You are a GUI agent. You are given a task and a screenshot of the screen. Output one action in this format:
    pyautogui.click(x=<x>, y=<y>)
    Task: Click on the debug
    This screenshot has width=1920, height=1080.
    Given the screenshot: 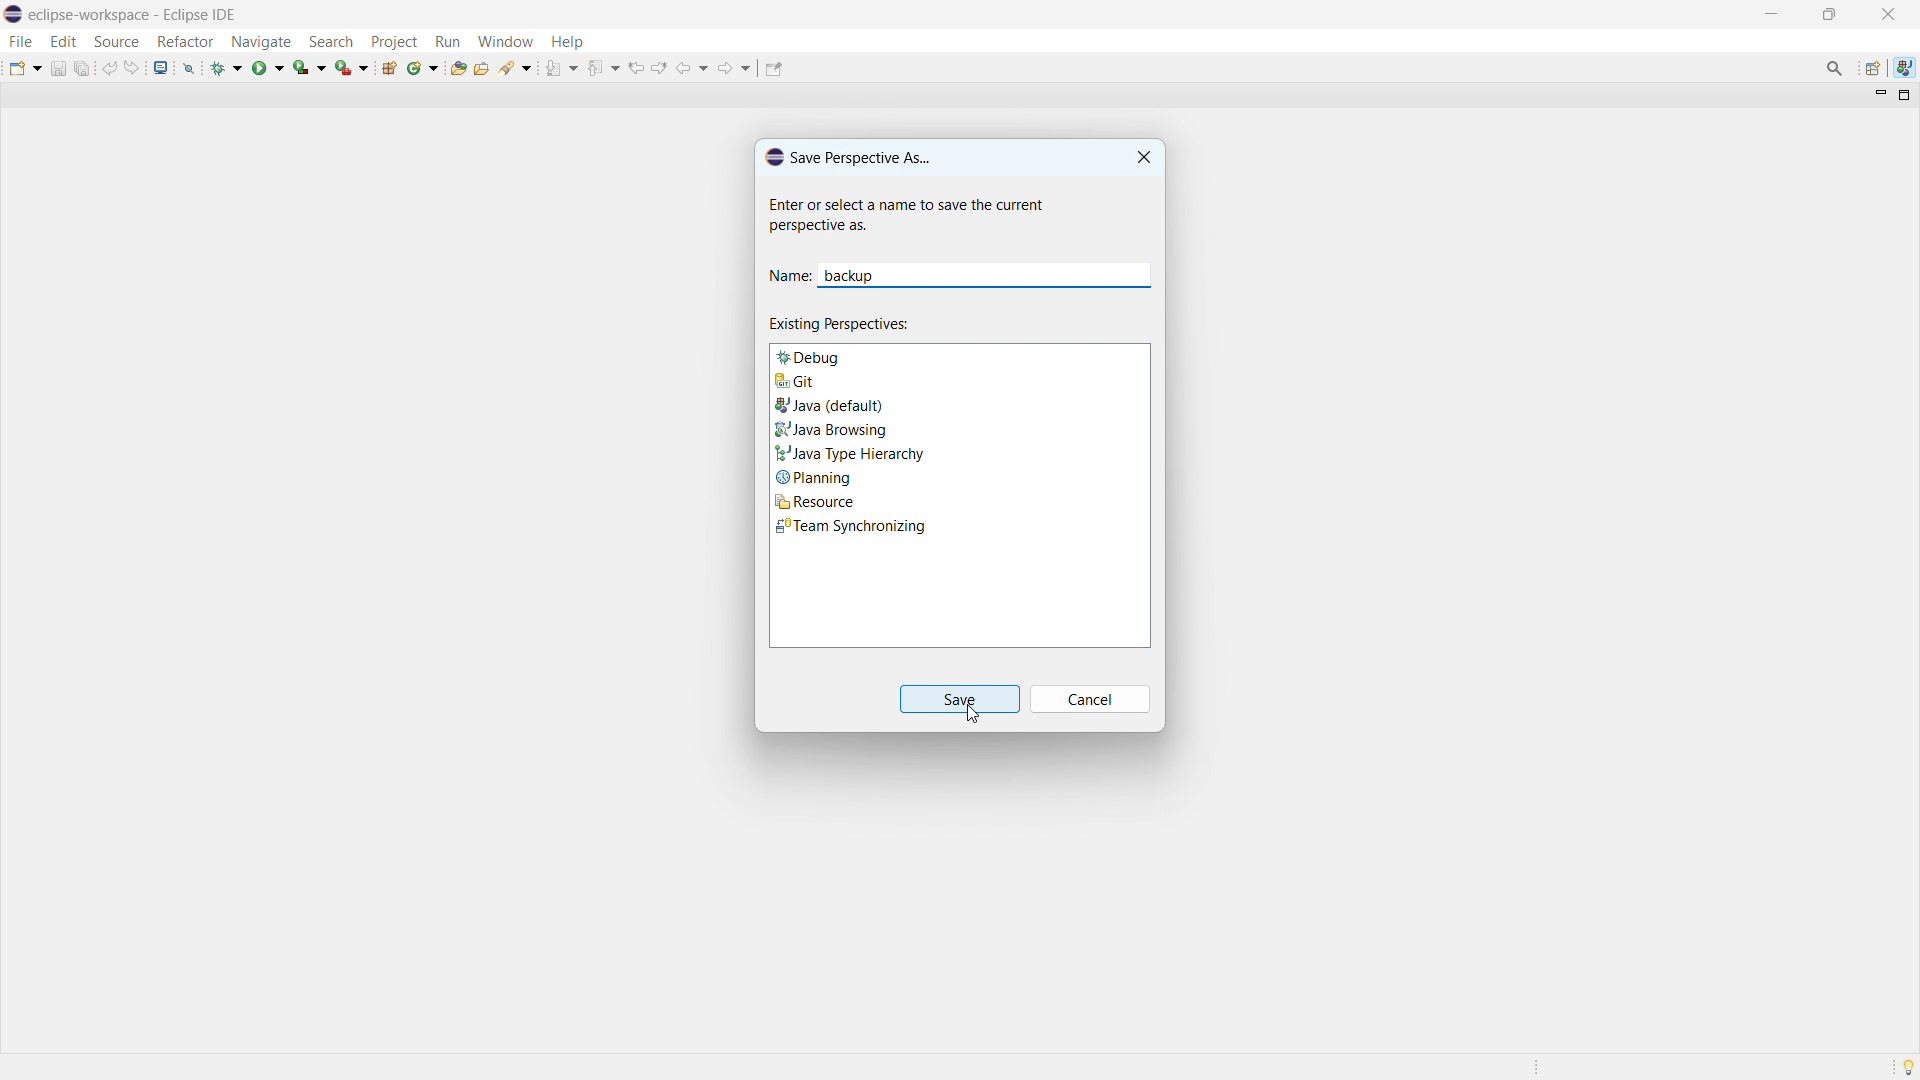 What is the action you would take?
    pyautogui.click(x=959, y=355)
    